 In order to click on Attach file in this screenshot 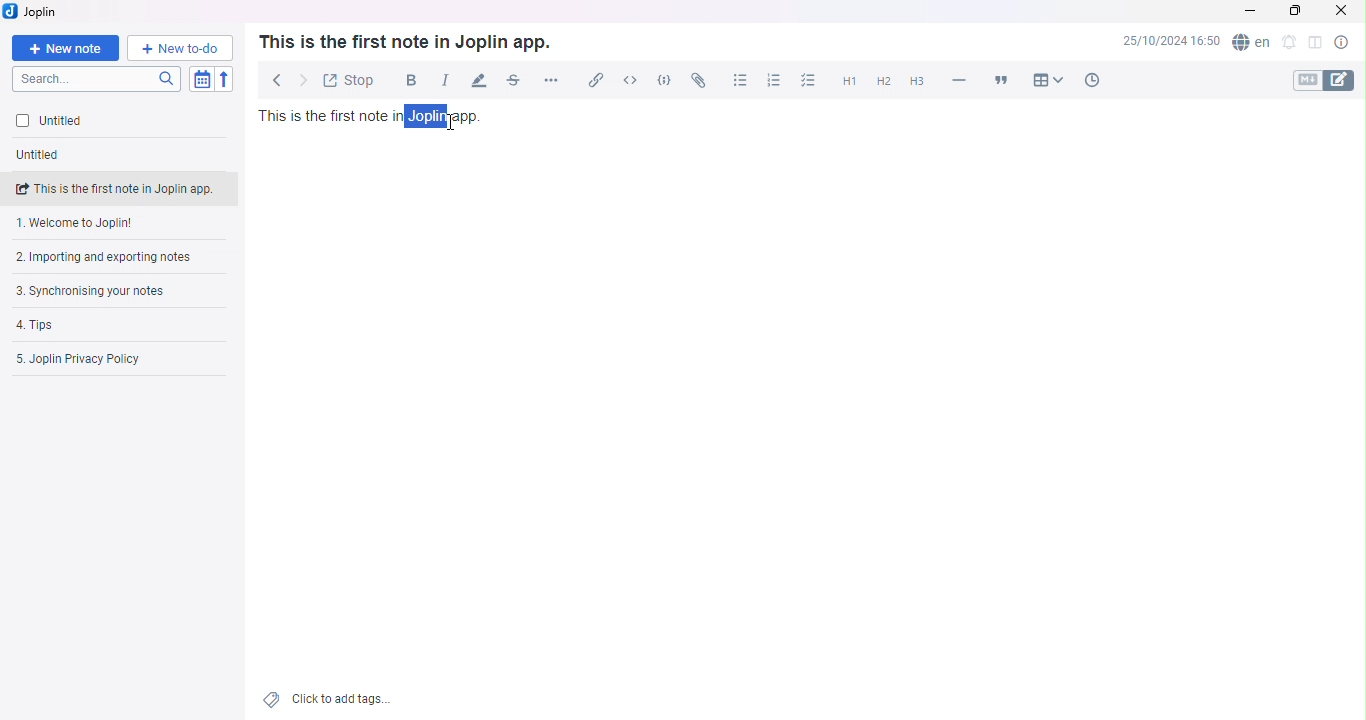, I will do `click(698, 79)`.